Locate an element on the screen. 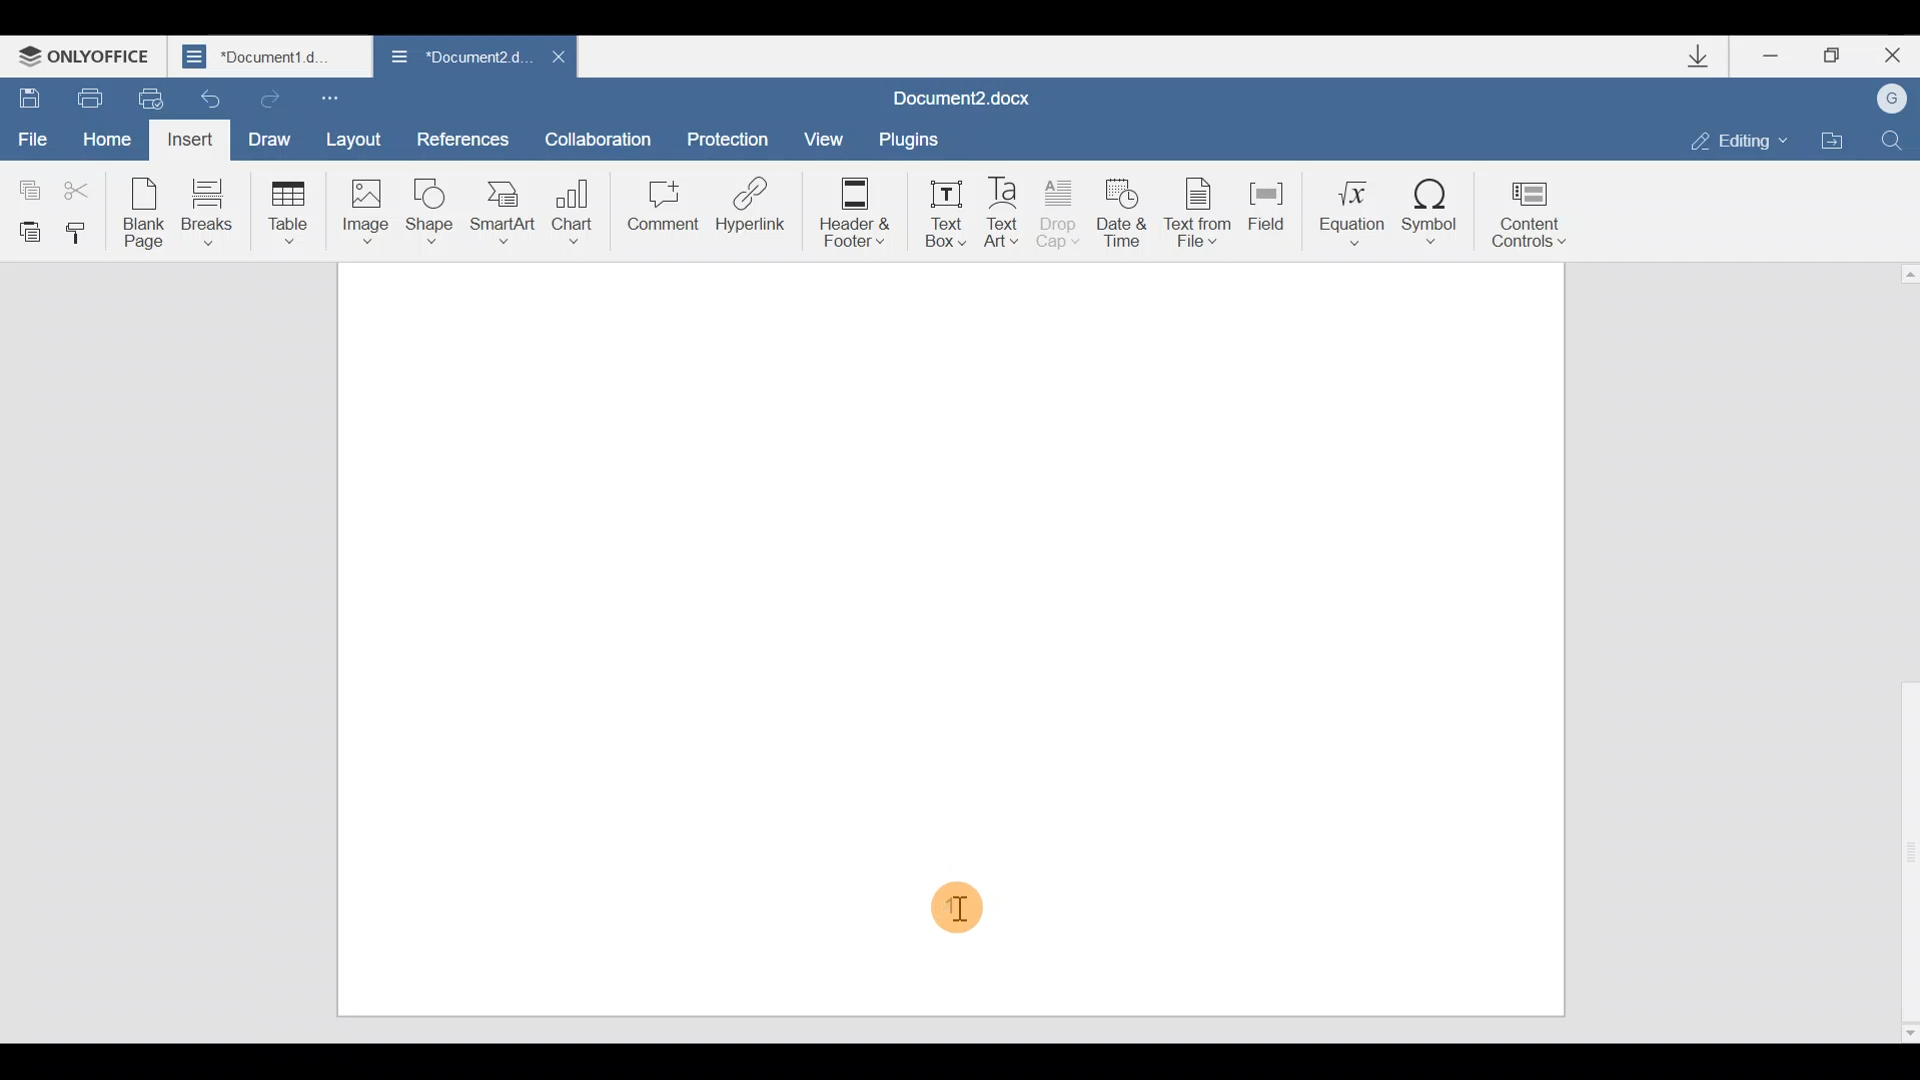 The image size is (1920, 1080). Redo is located at coordinates (272, 101).